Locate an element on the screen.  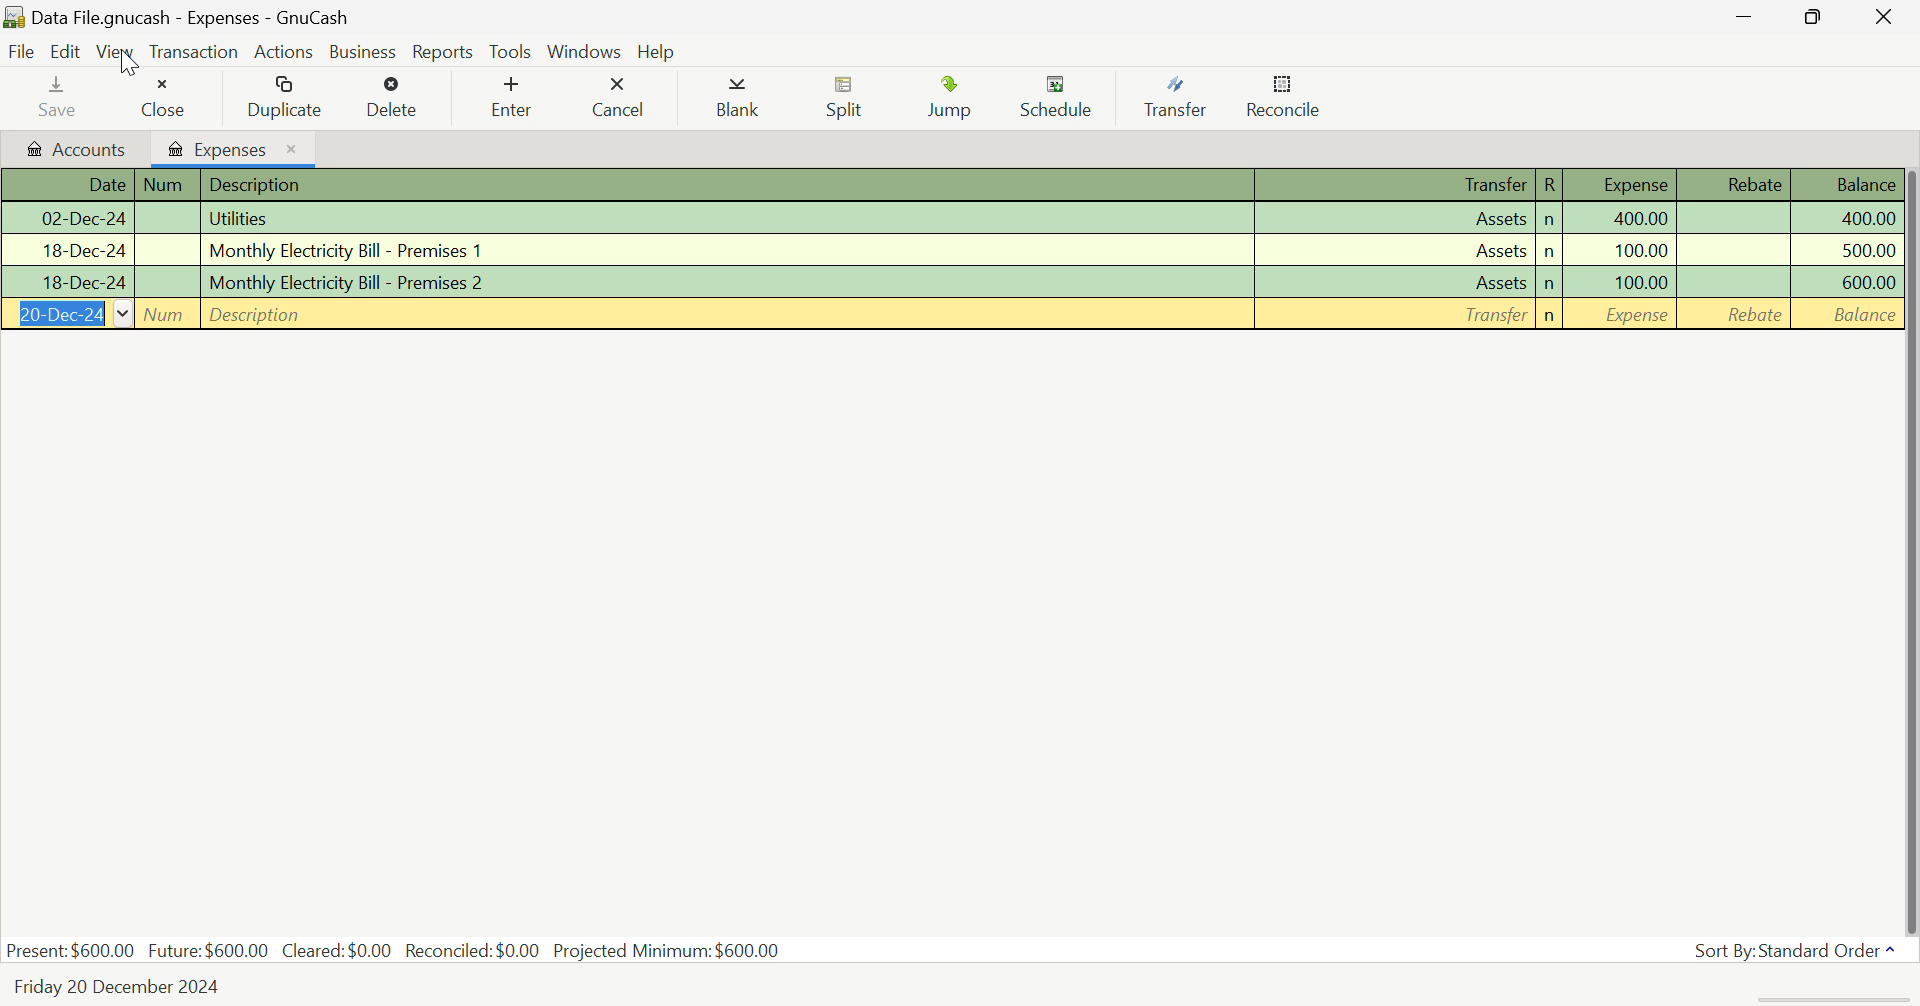
Edit is located at coordinates (66, 52).